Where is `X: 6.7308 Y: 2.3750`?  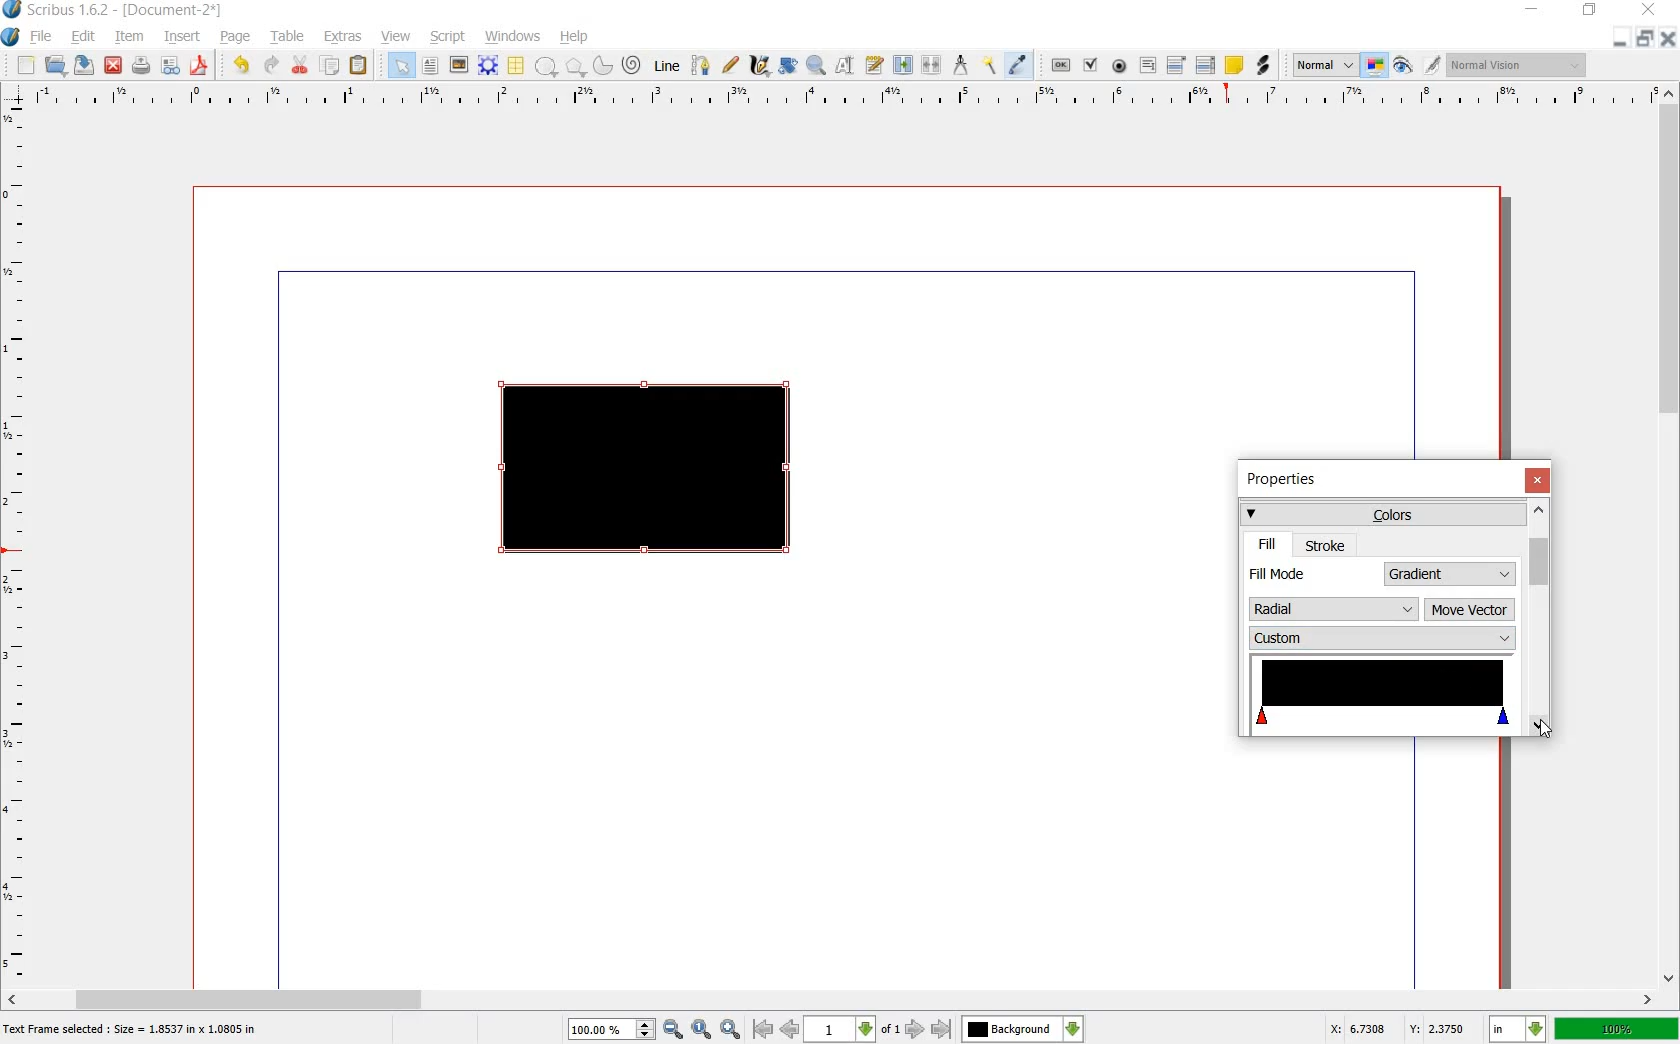 X: 6.7308 Y: 2.3750 is located at coordinates (1397, 1028).